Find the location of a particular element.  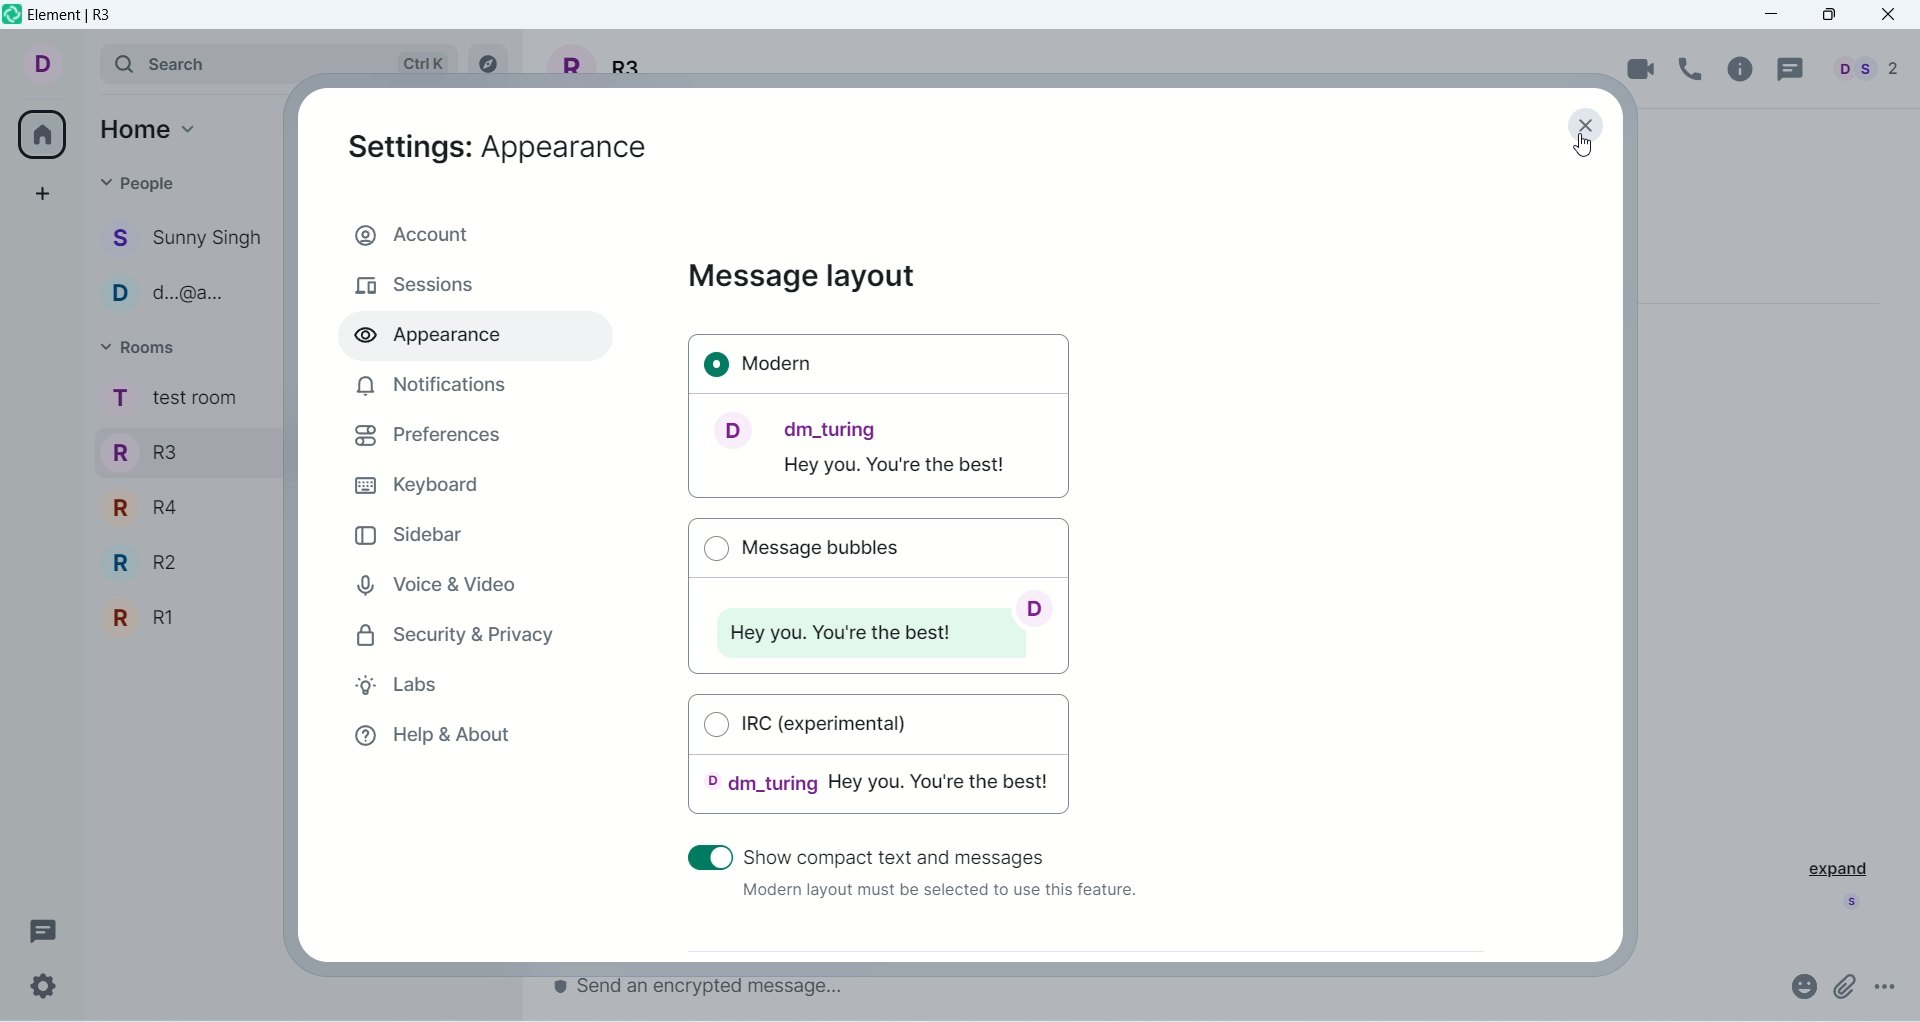

people is located at coordinates (187, 241).